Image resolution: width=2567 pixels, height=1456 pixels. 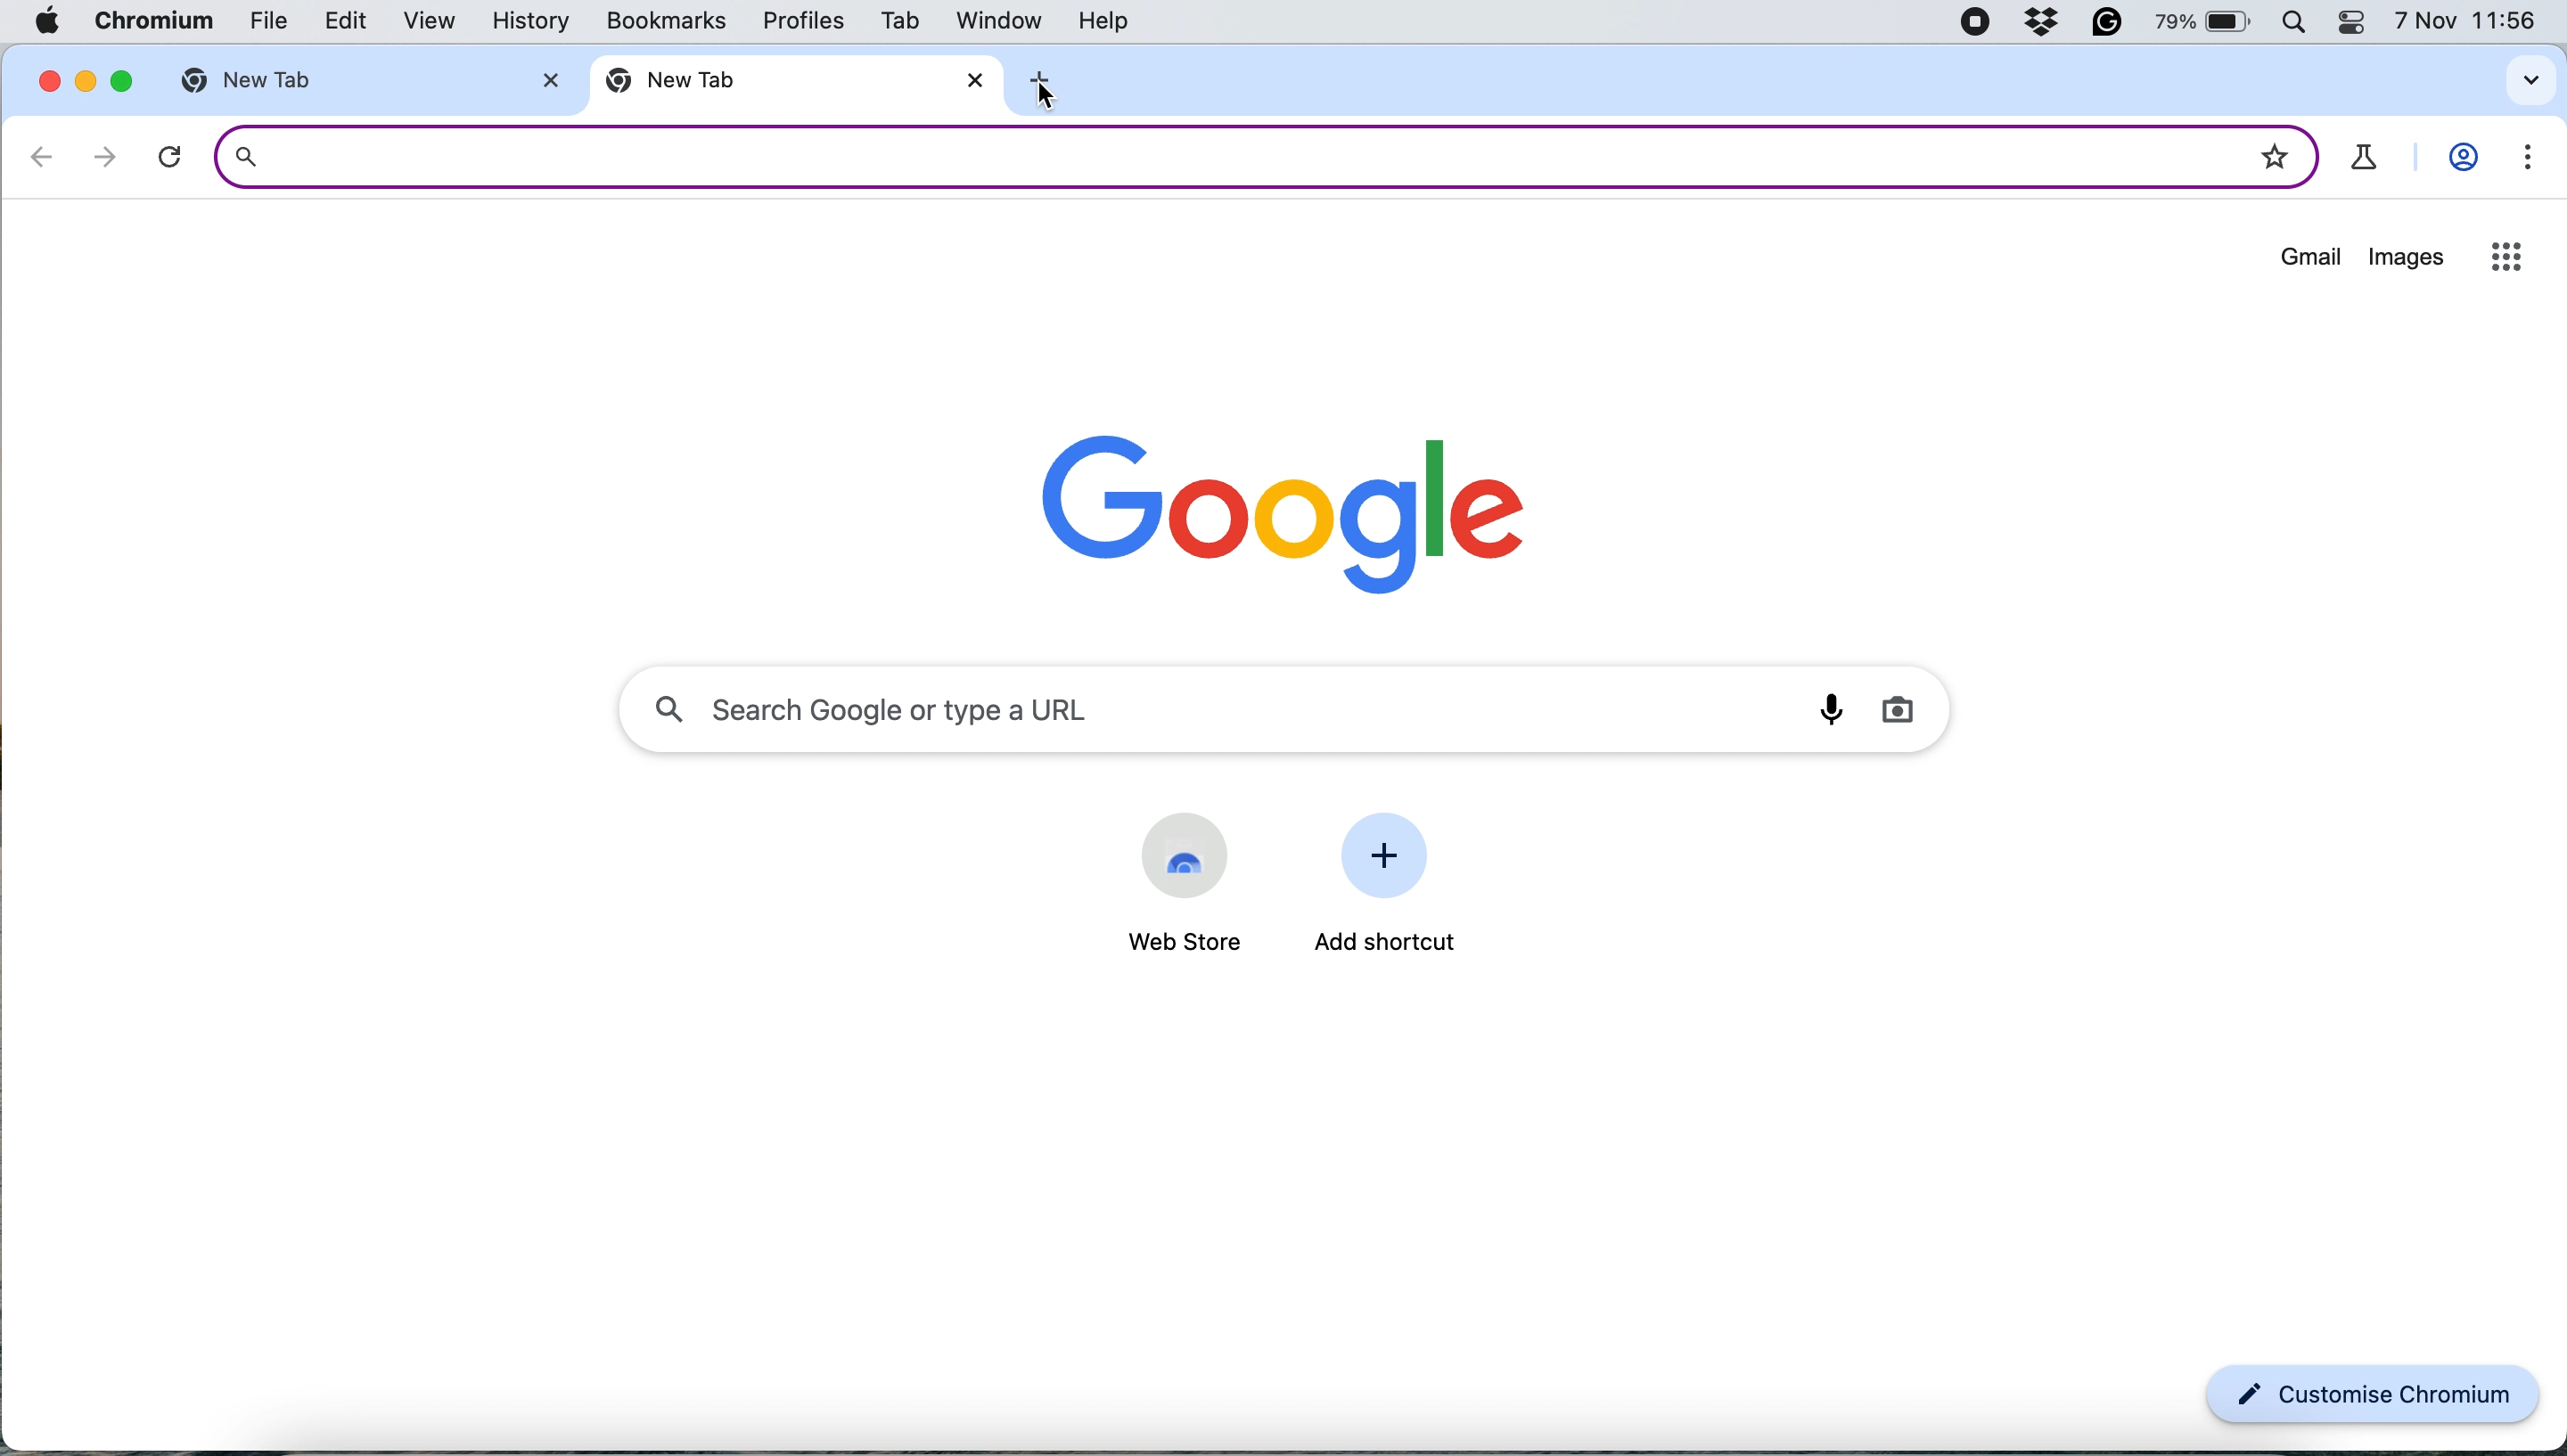 I want to click on help, so click(x=1111, y=19).